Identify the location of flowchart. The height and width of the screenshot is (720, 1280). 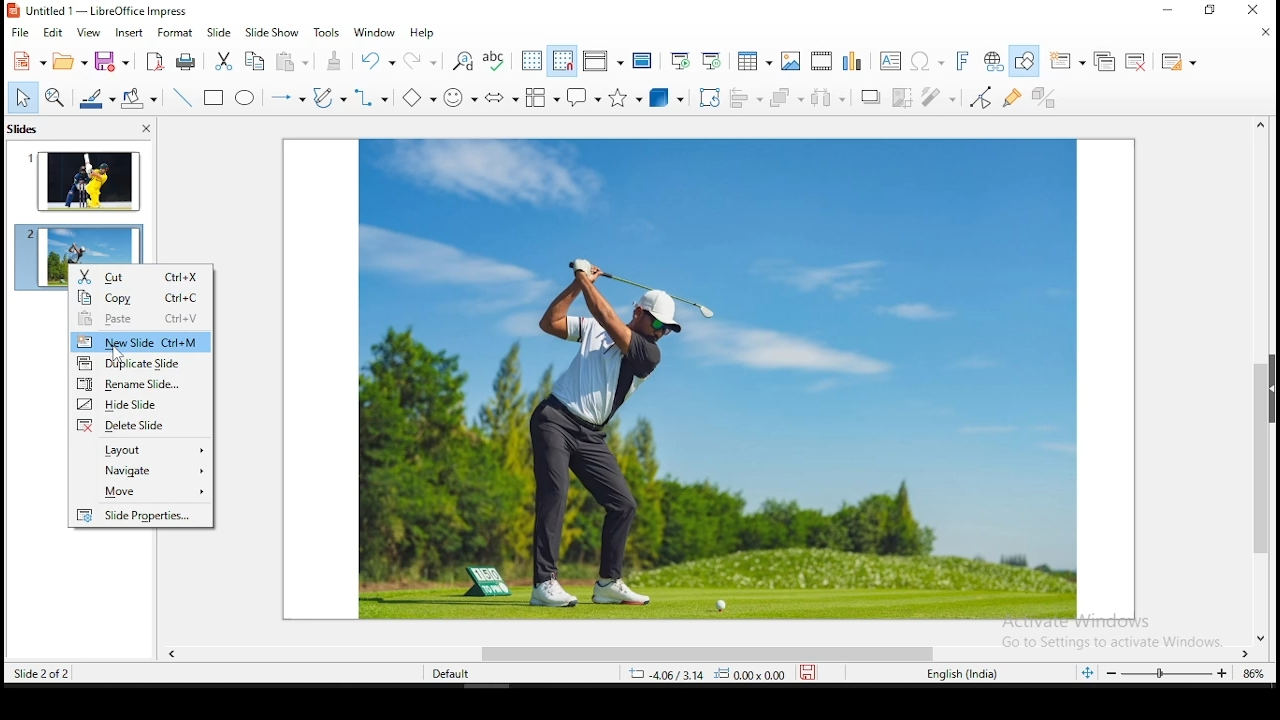
(541, 97).